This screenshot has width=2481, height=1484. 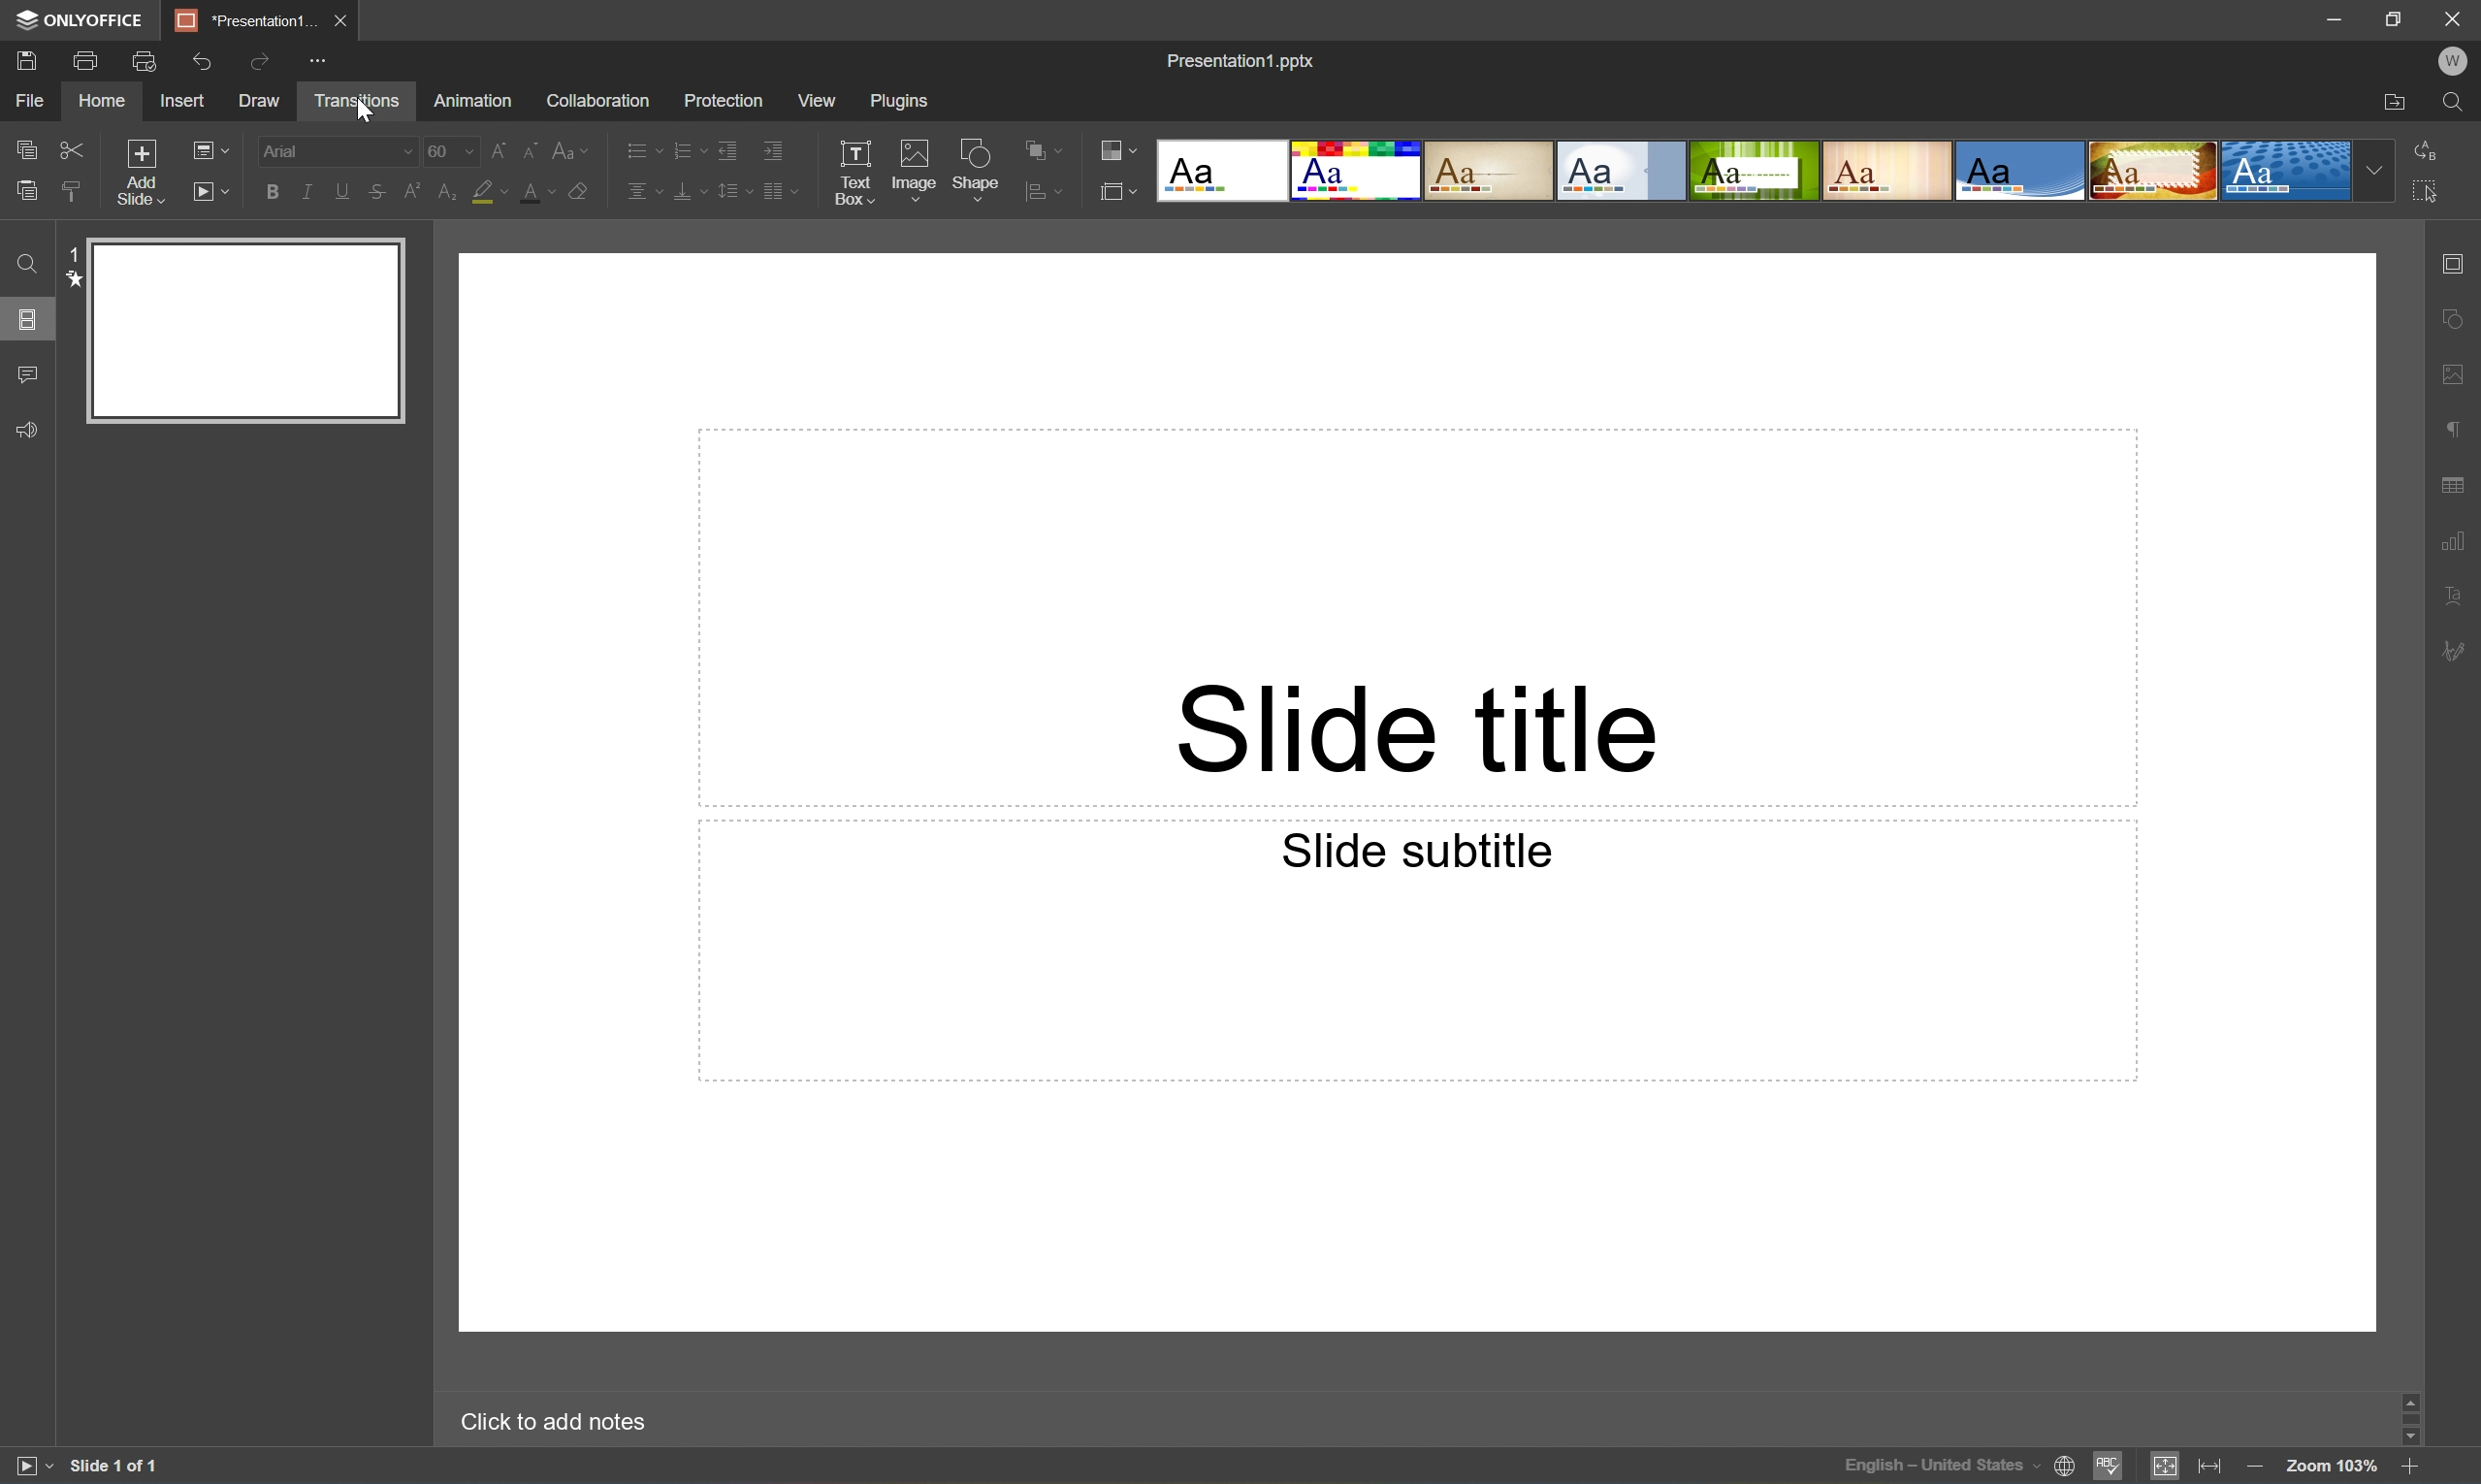 What do you see at coordinates (1039, 189) in the screenshot?
I see `Align shape` at bounding box center [1039, 189].